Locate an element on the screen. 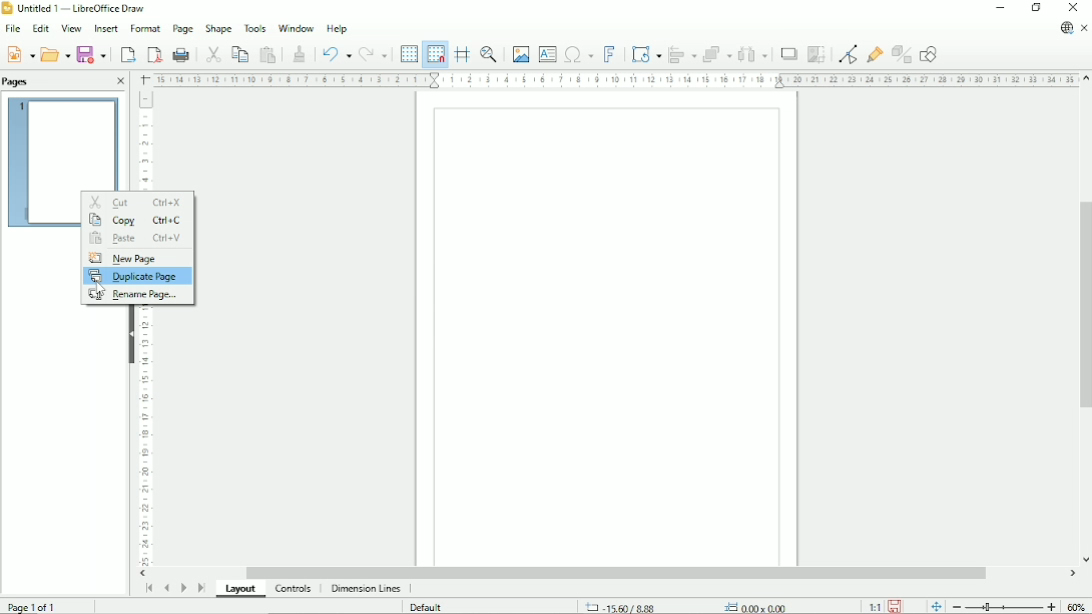 This screenshot has width=1092, height=614. Dimension lines is located at coordinates (365, 589).